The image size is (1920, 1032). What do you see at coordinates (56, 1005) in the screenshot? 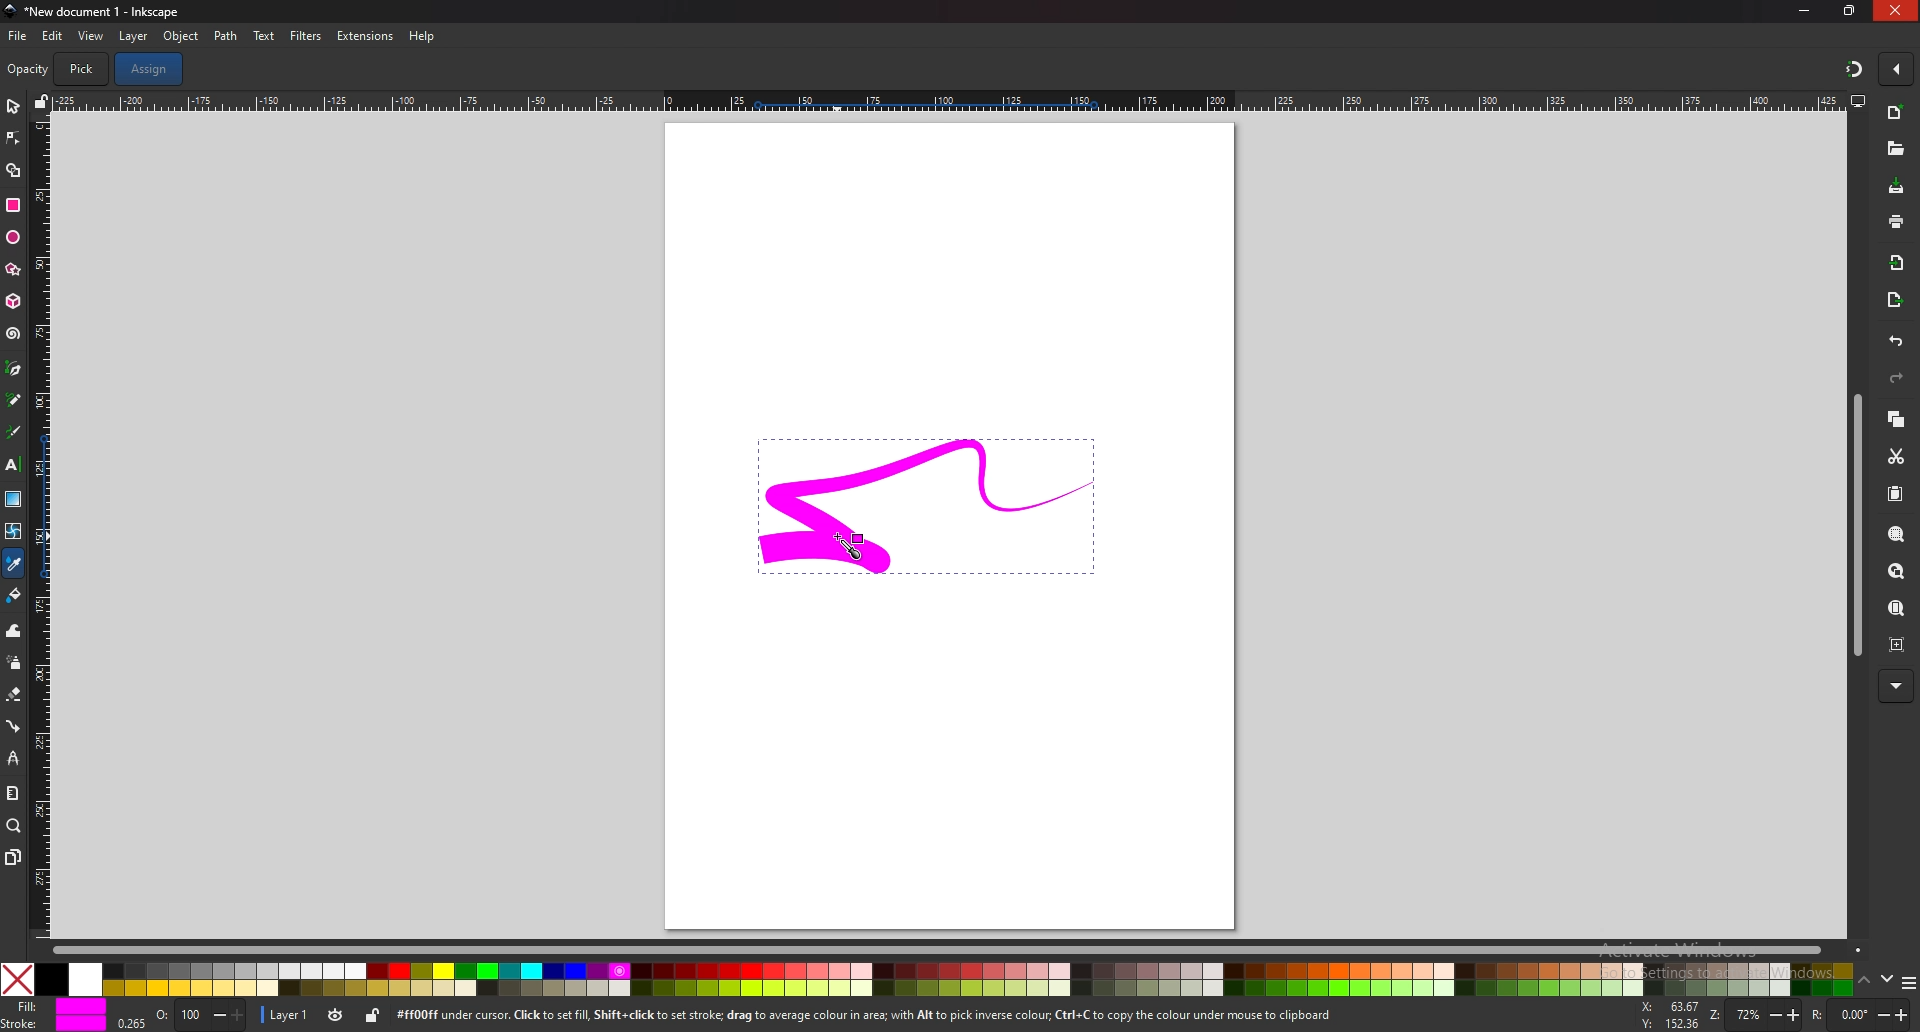
I see `fill` at bounding box center [56, 1005].